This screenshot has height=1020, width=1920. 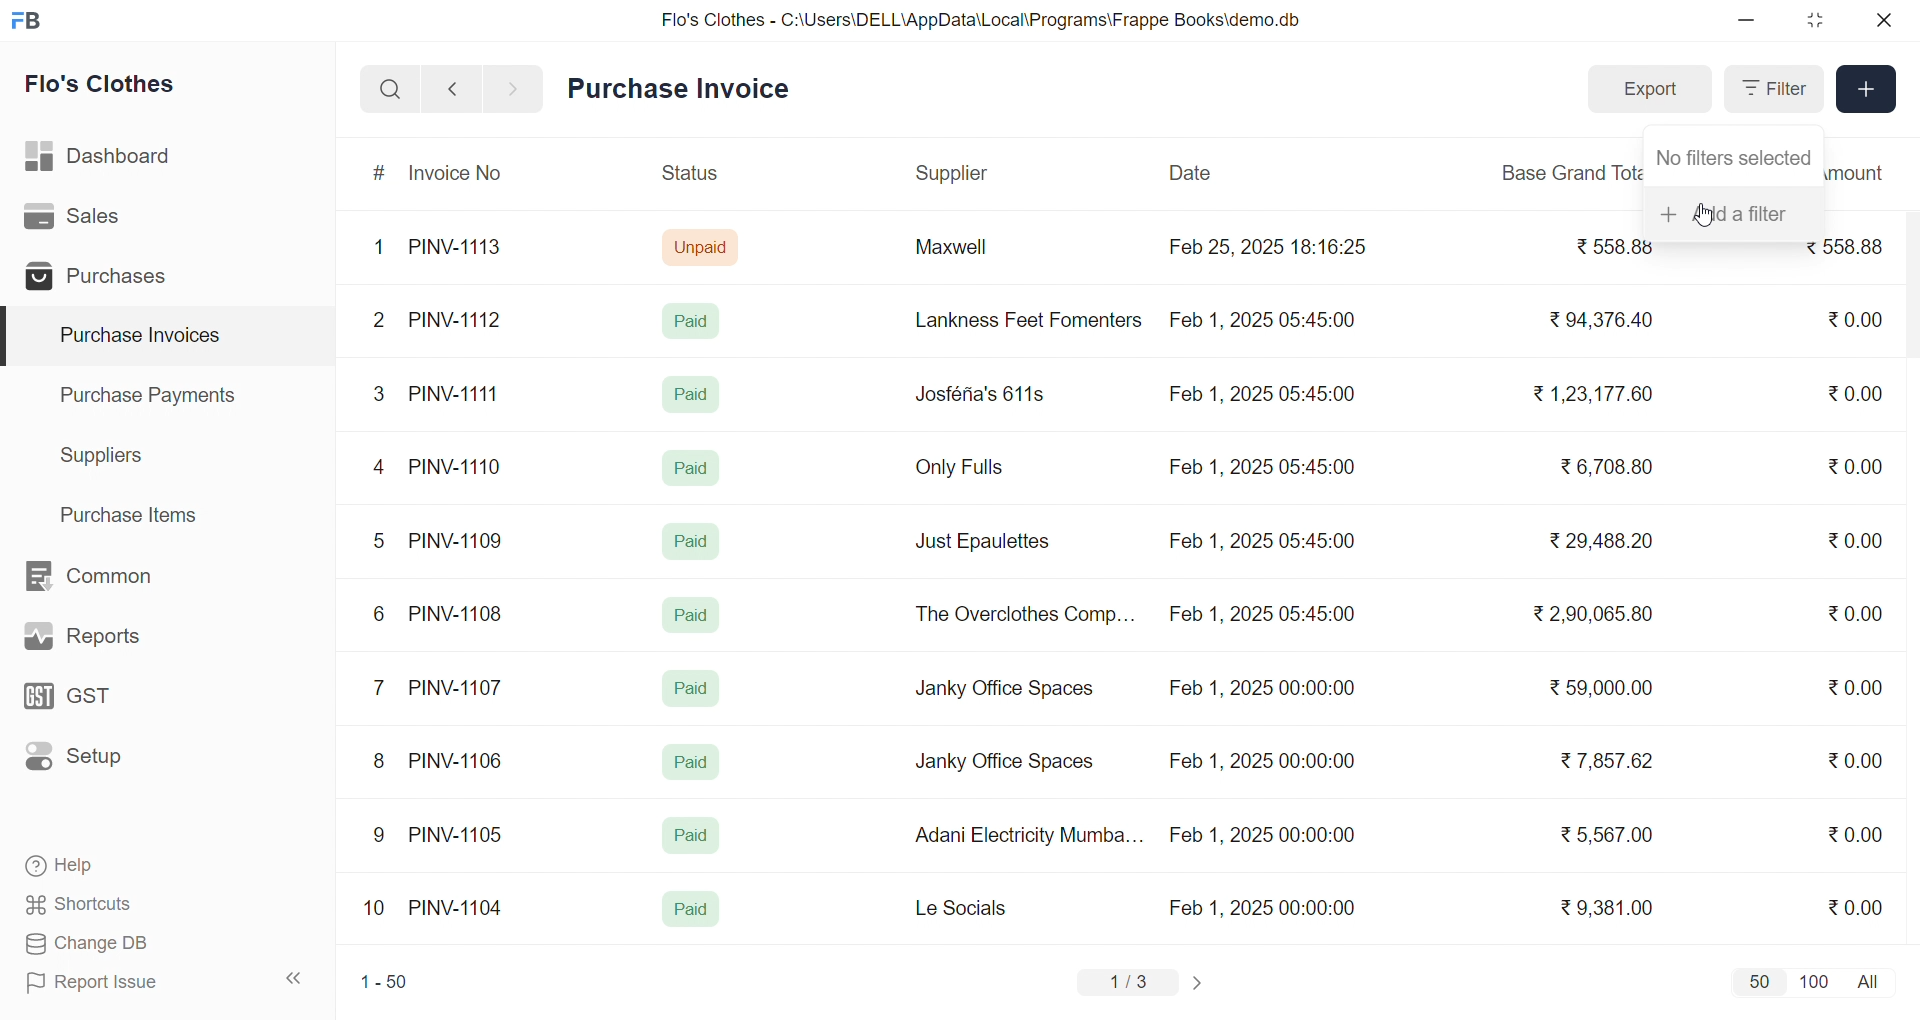 What do you see at coordinates (689, 466) in the screenshot?
I see `Paid` at bounding box center [689, 466].